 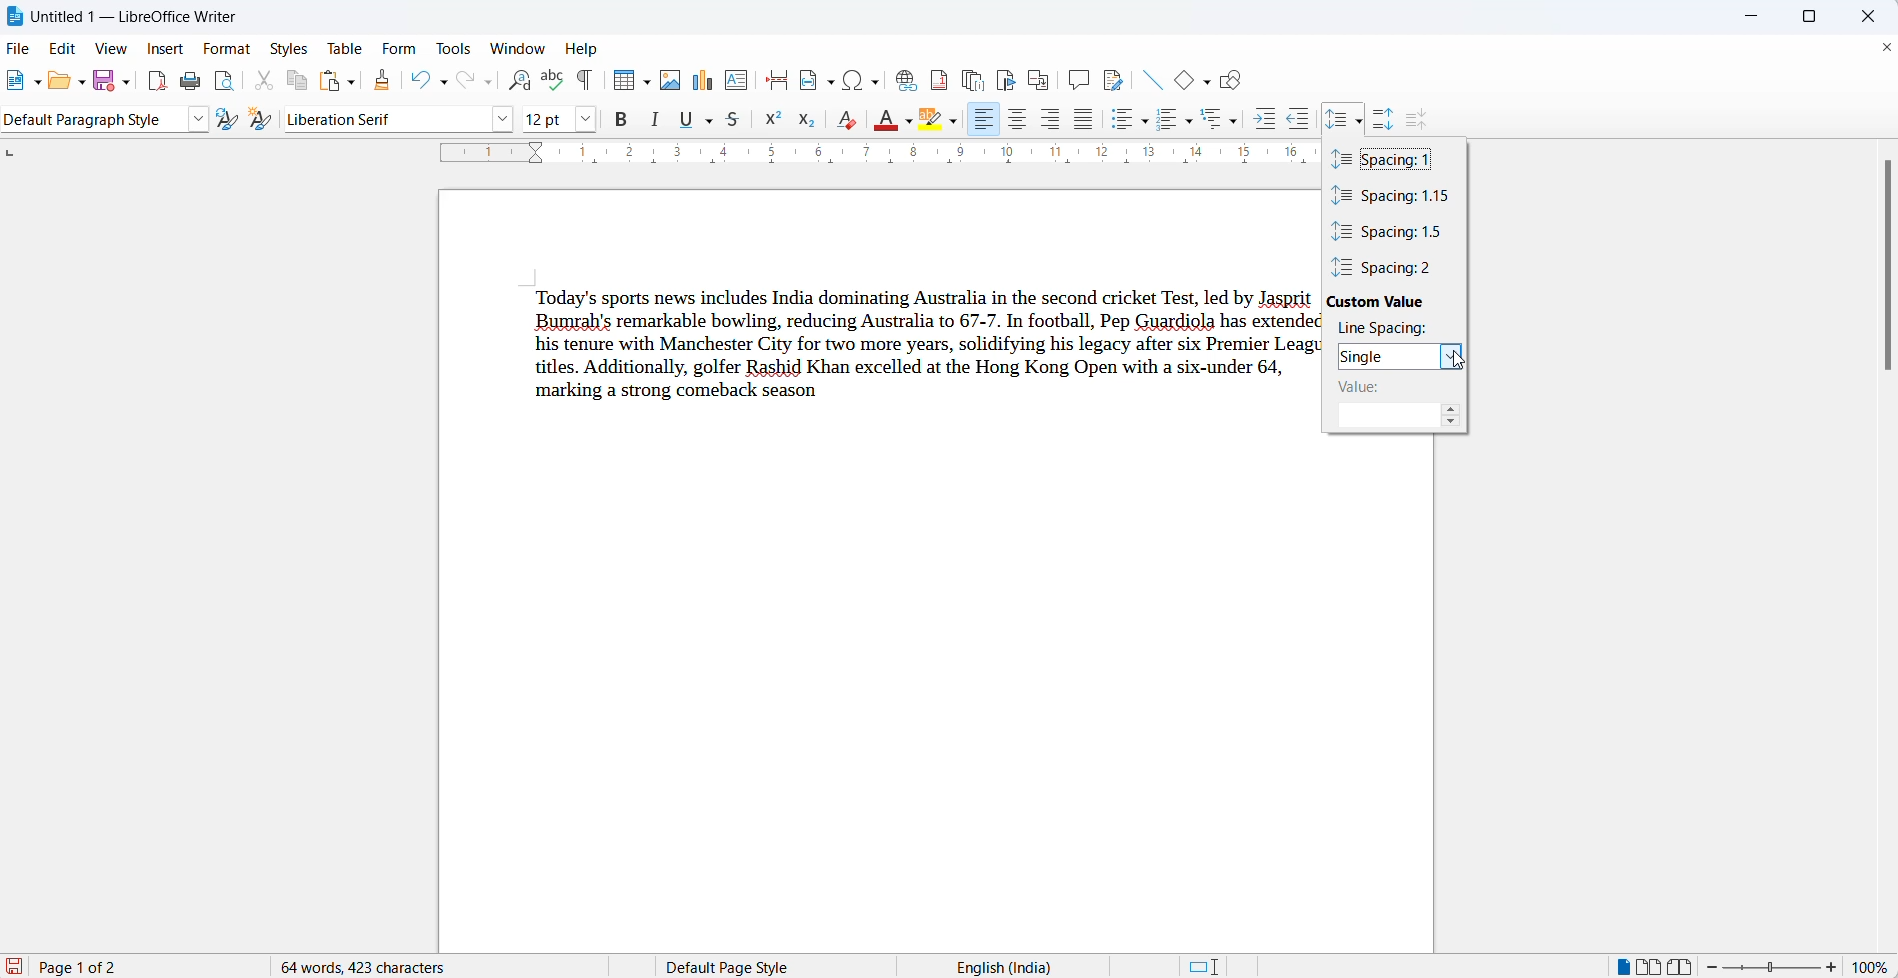 I want to click on line spacing value heading, so click(x=1387, y=330).